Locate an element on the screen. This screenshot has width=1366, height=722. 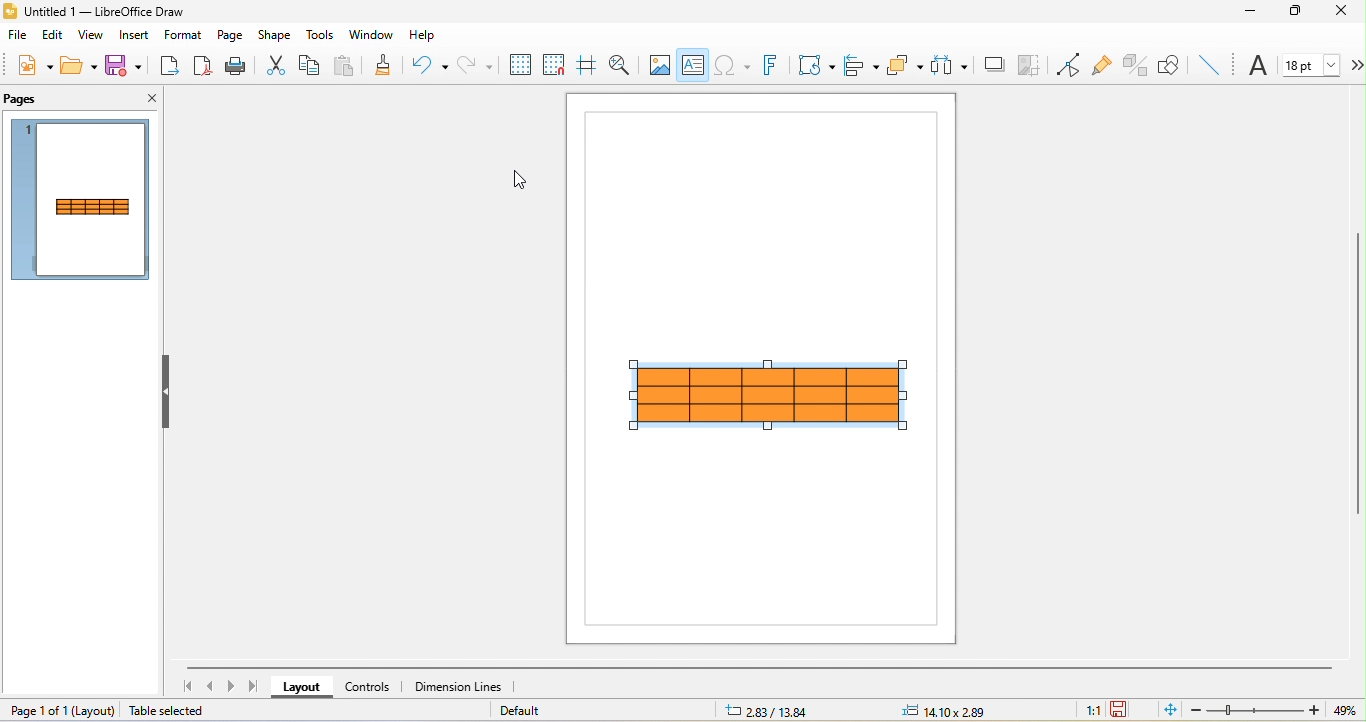
horizontal scroll bar is located at coordinates (759, 667).